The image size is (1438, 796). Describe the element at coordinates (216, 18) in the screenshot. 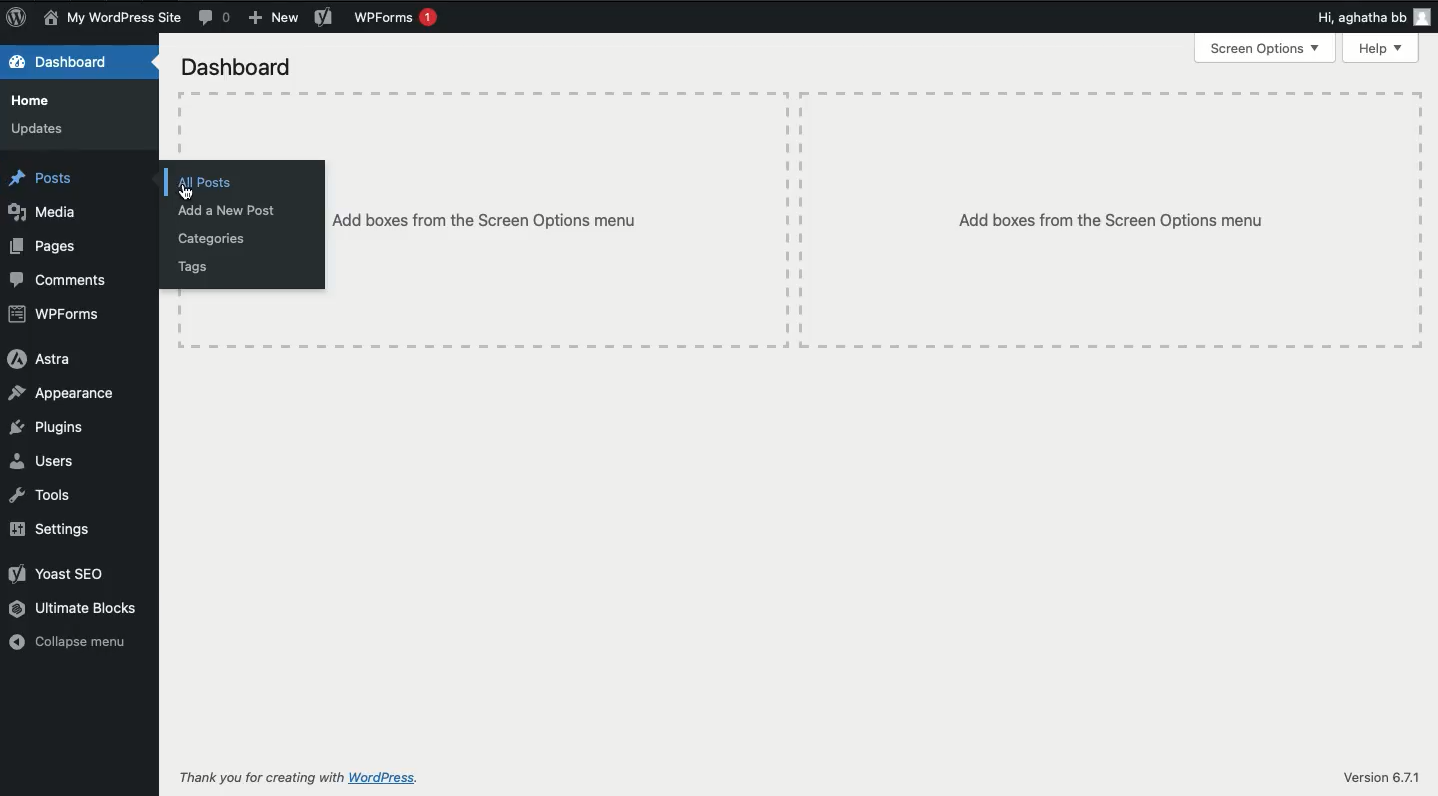

I see `Comment` at that location.